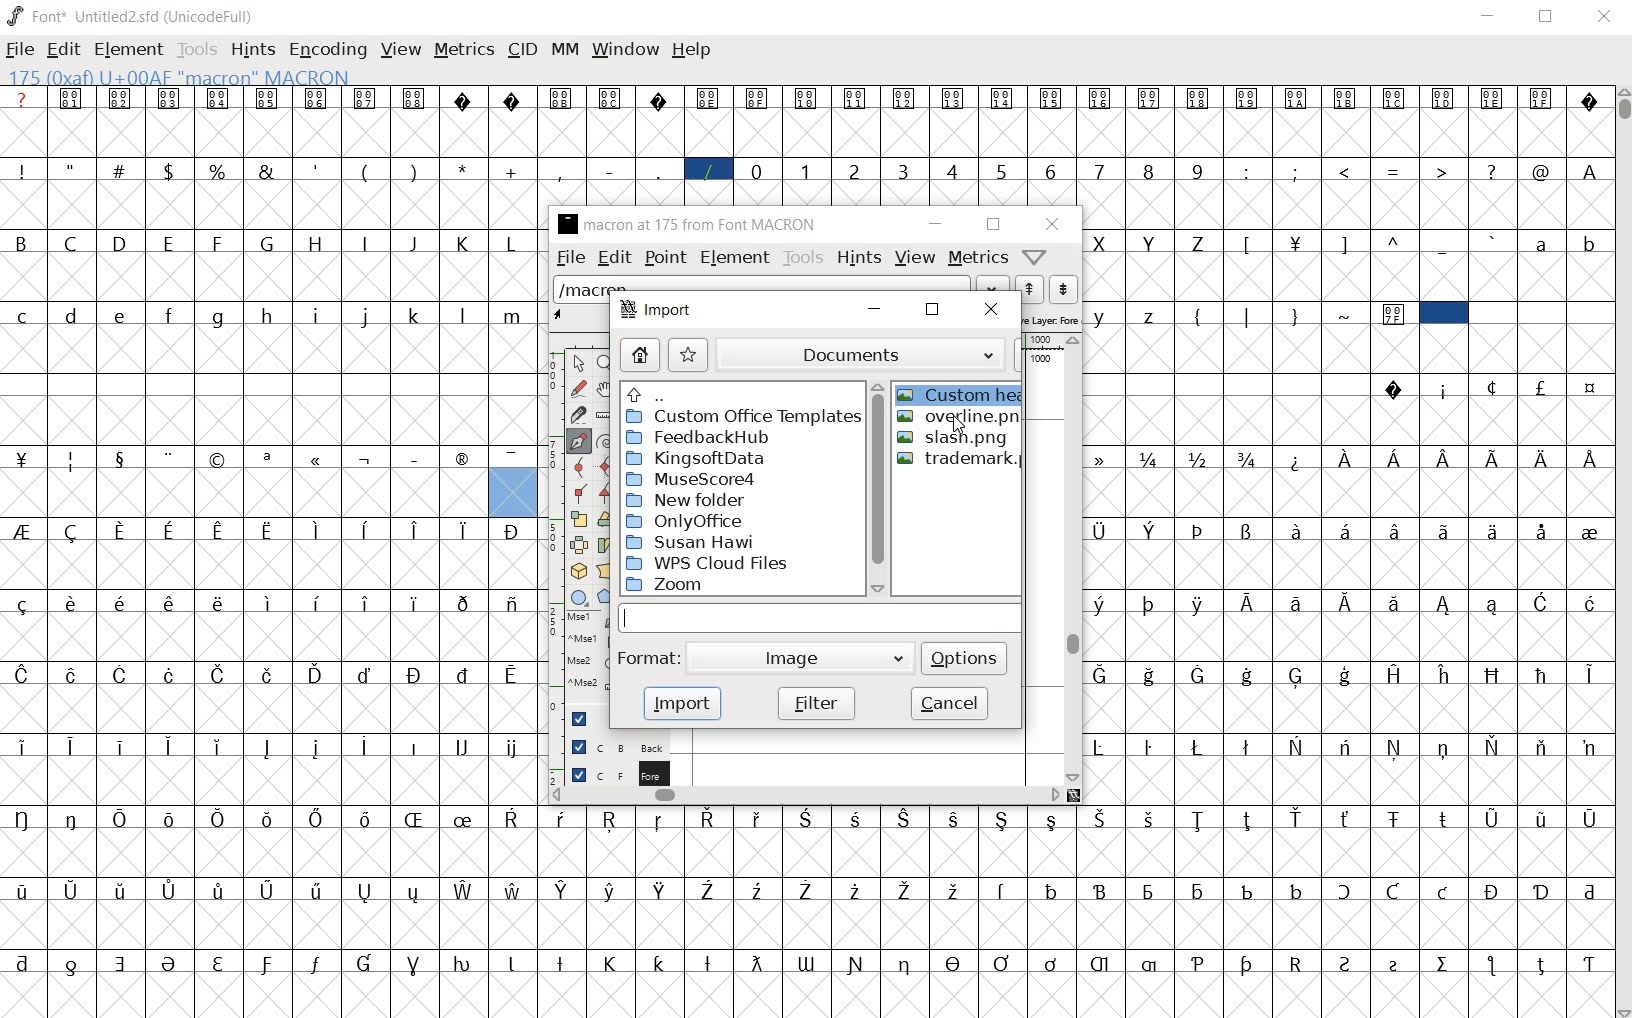  Describe the element at coordinates (222, 819) in the screenshot. I see `Symbol` at that location.